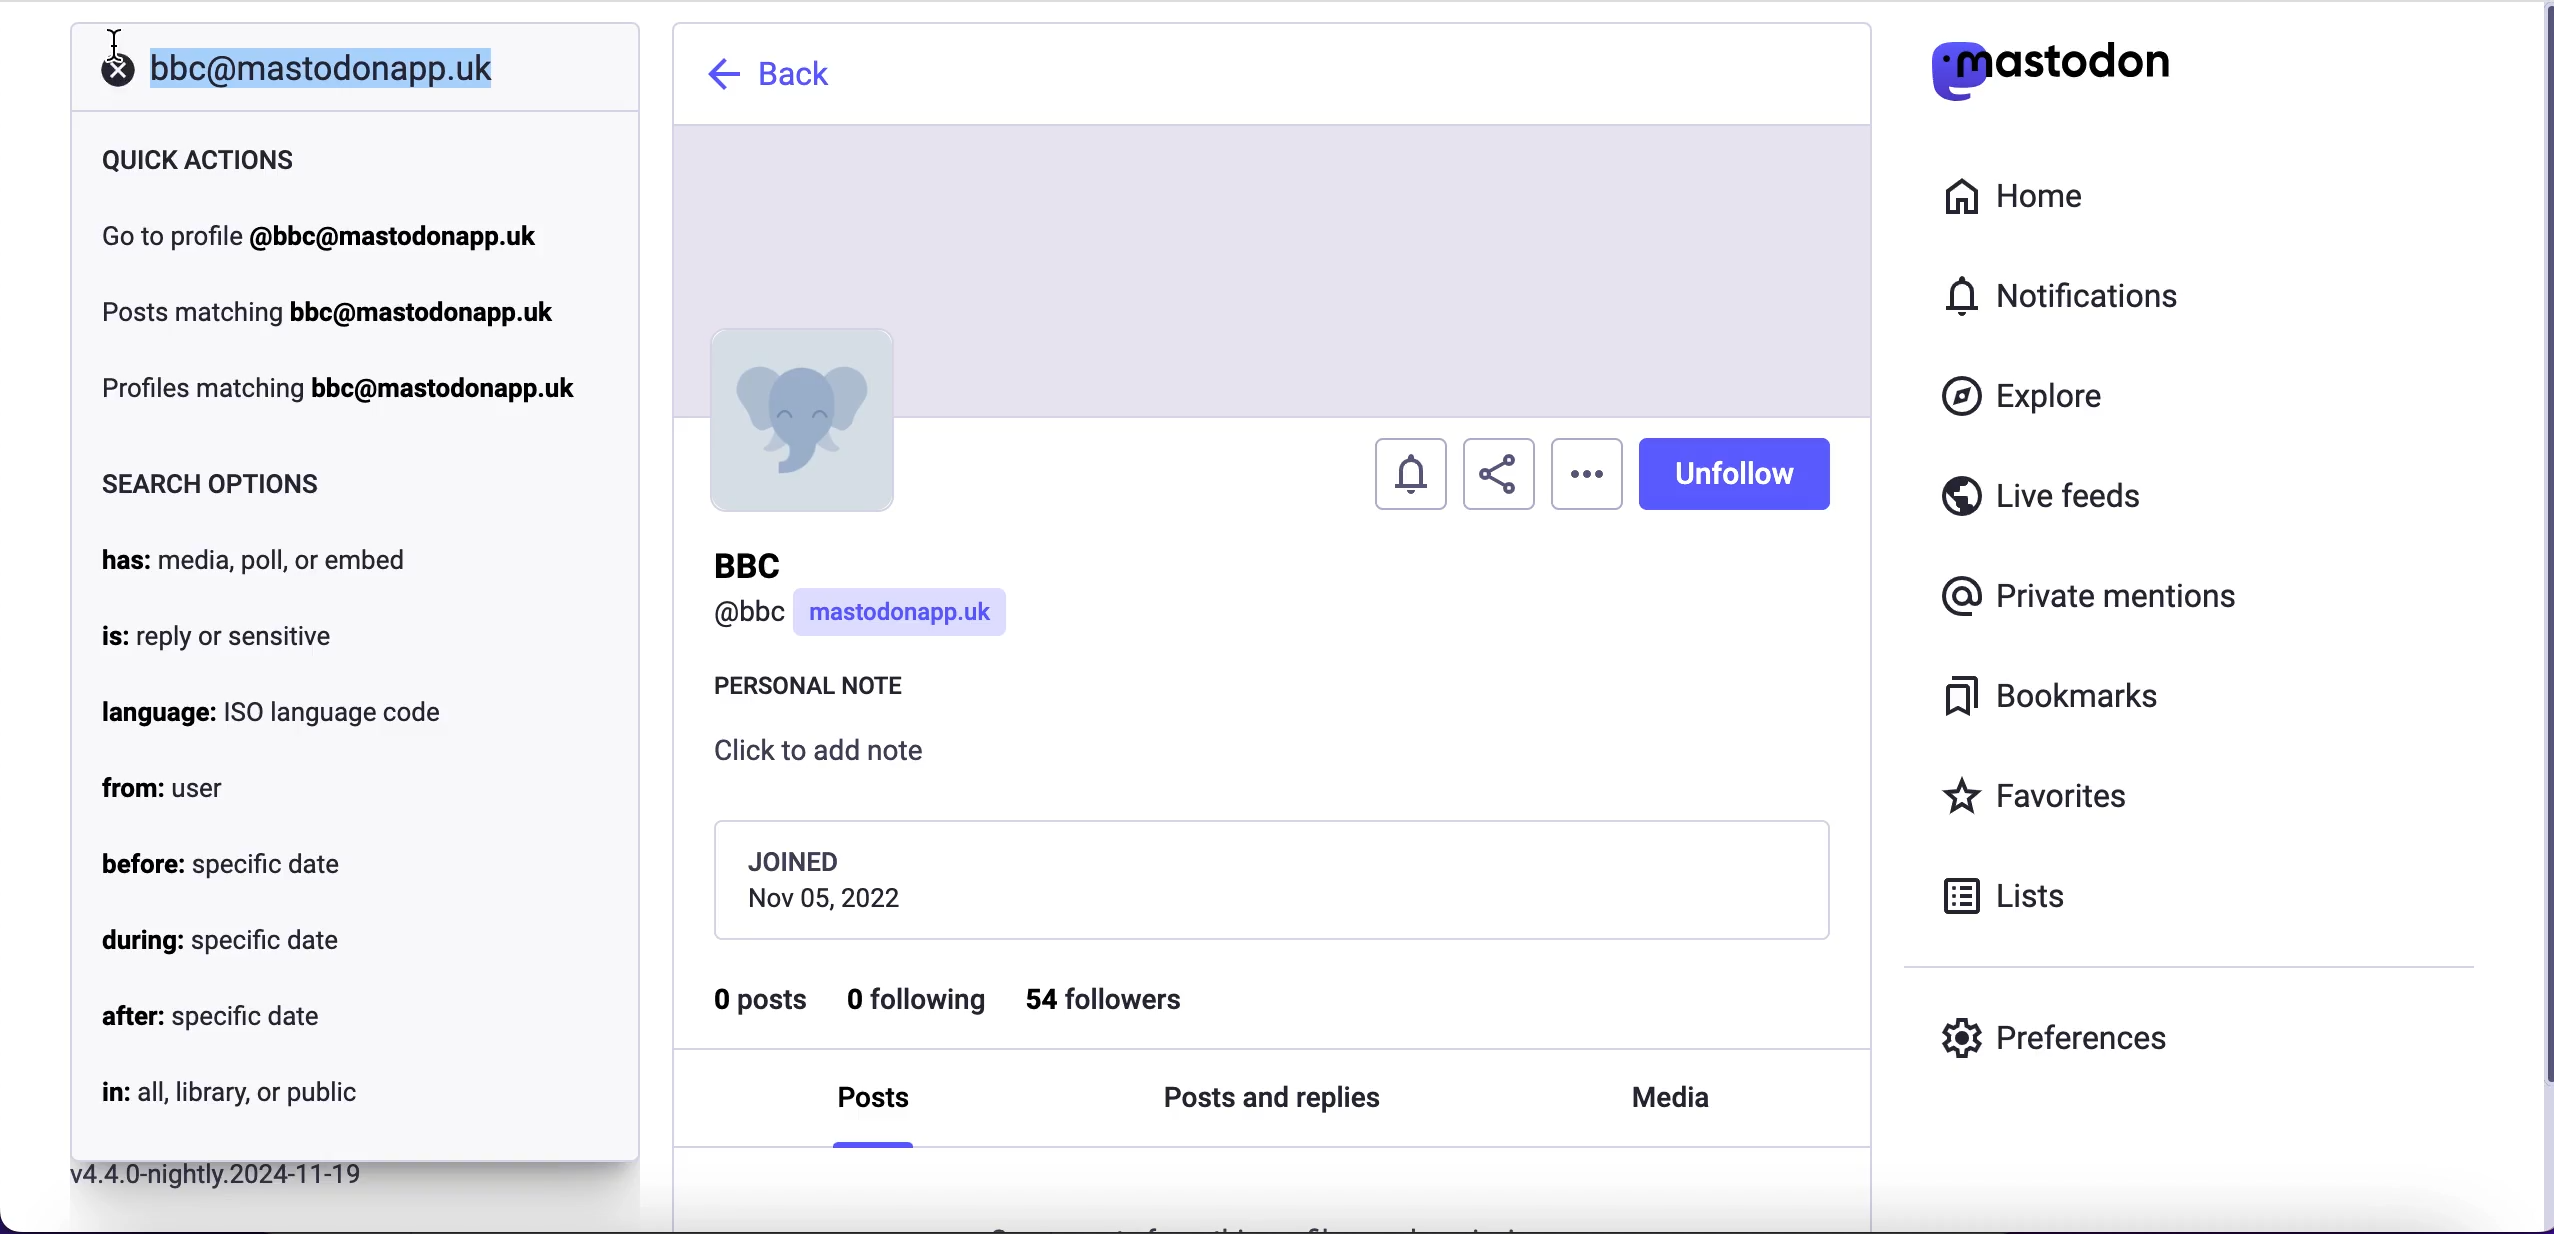  What do you see at coordinates (2010, 197) in the screenshot?
I see `home` at bounding box center [2010, 197].